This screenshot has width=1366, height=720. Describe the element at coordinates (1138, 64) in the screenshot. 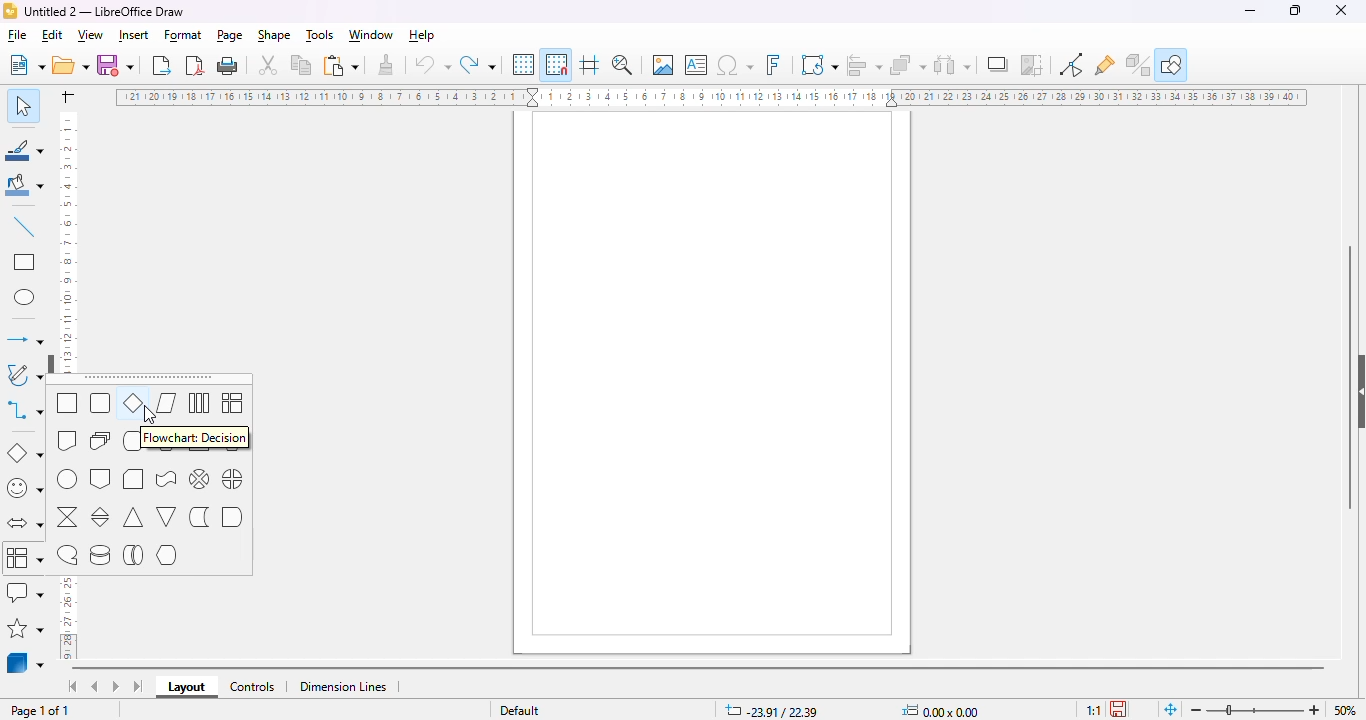

I see `toggle extrusion` at that location.